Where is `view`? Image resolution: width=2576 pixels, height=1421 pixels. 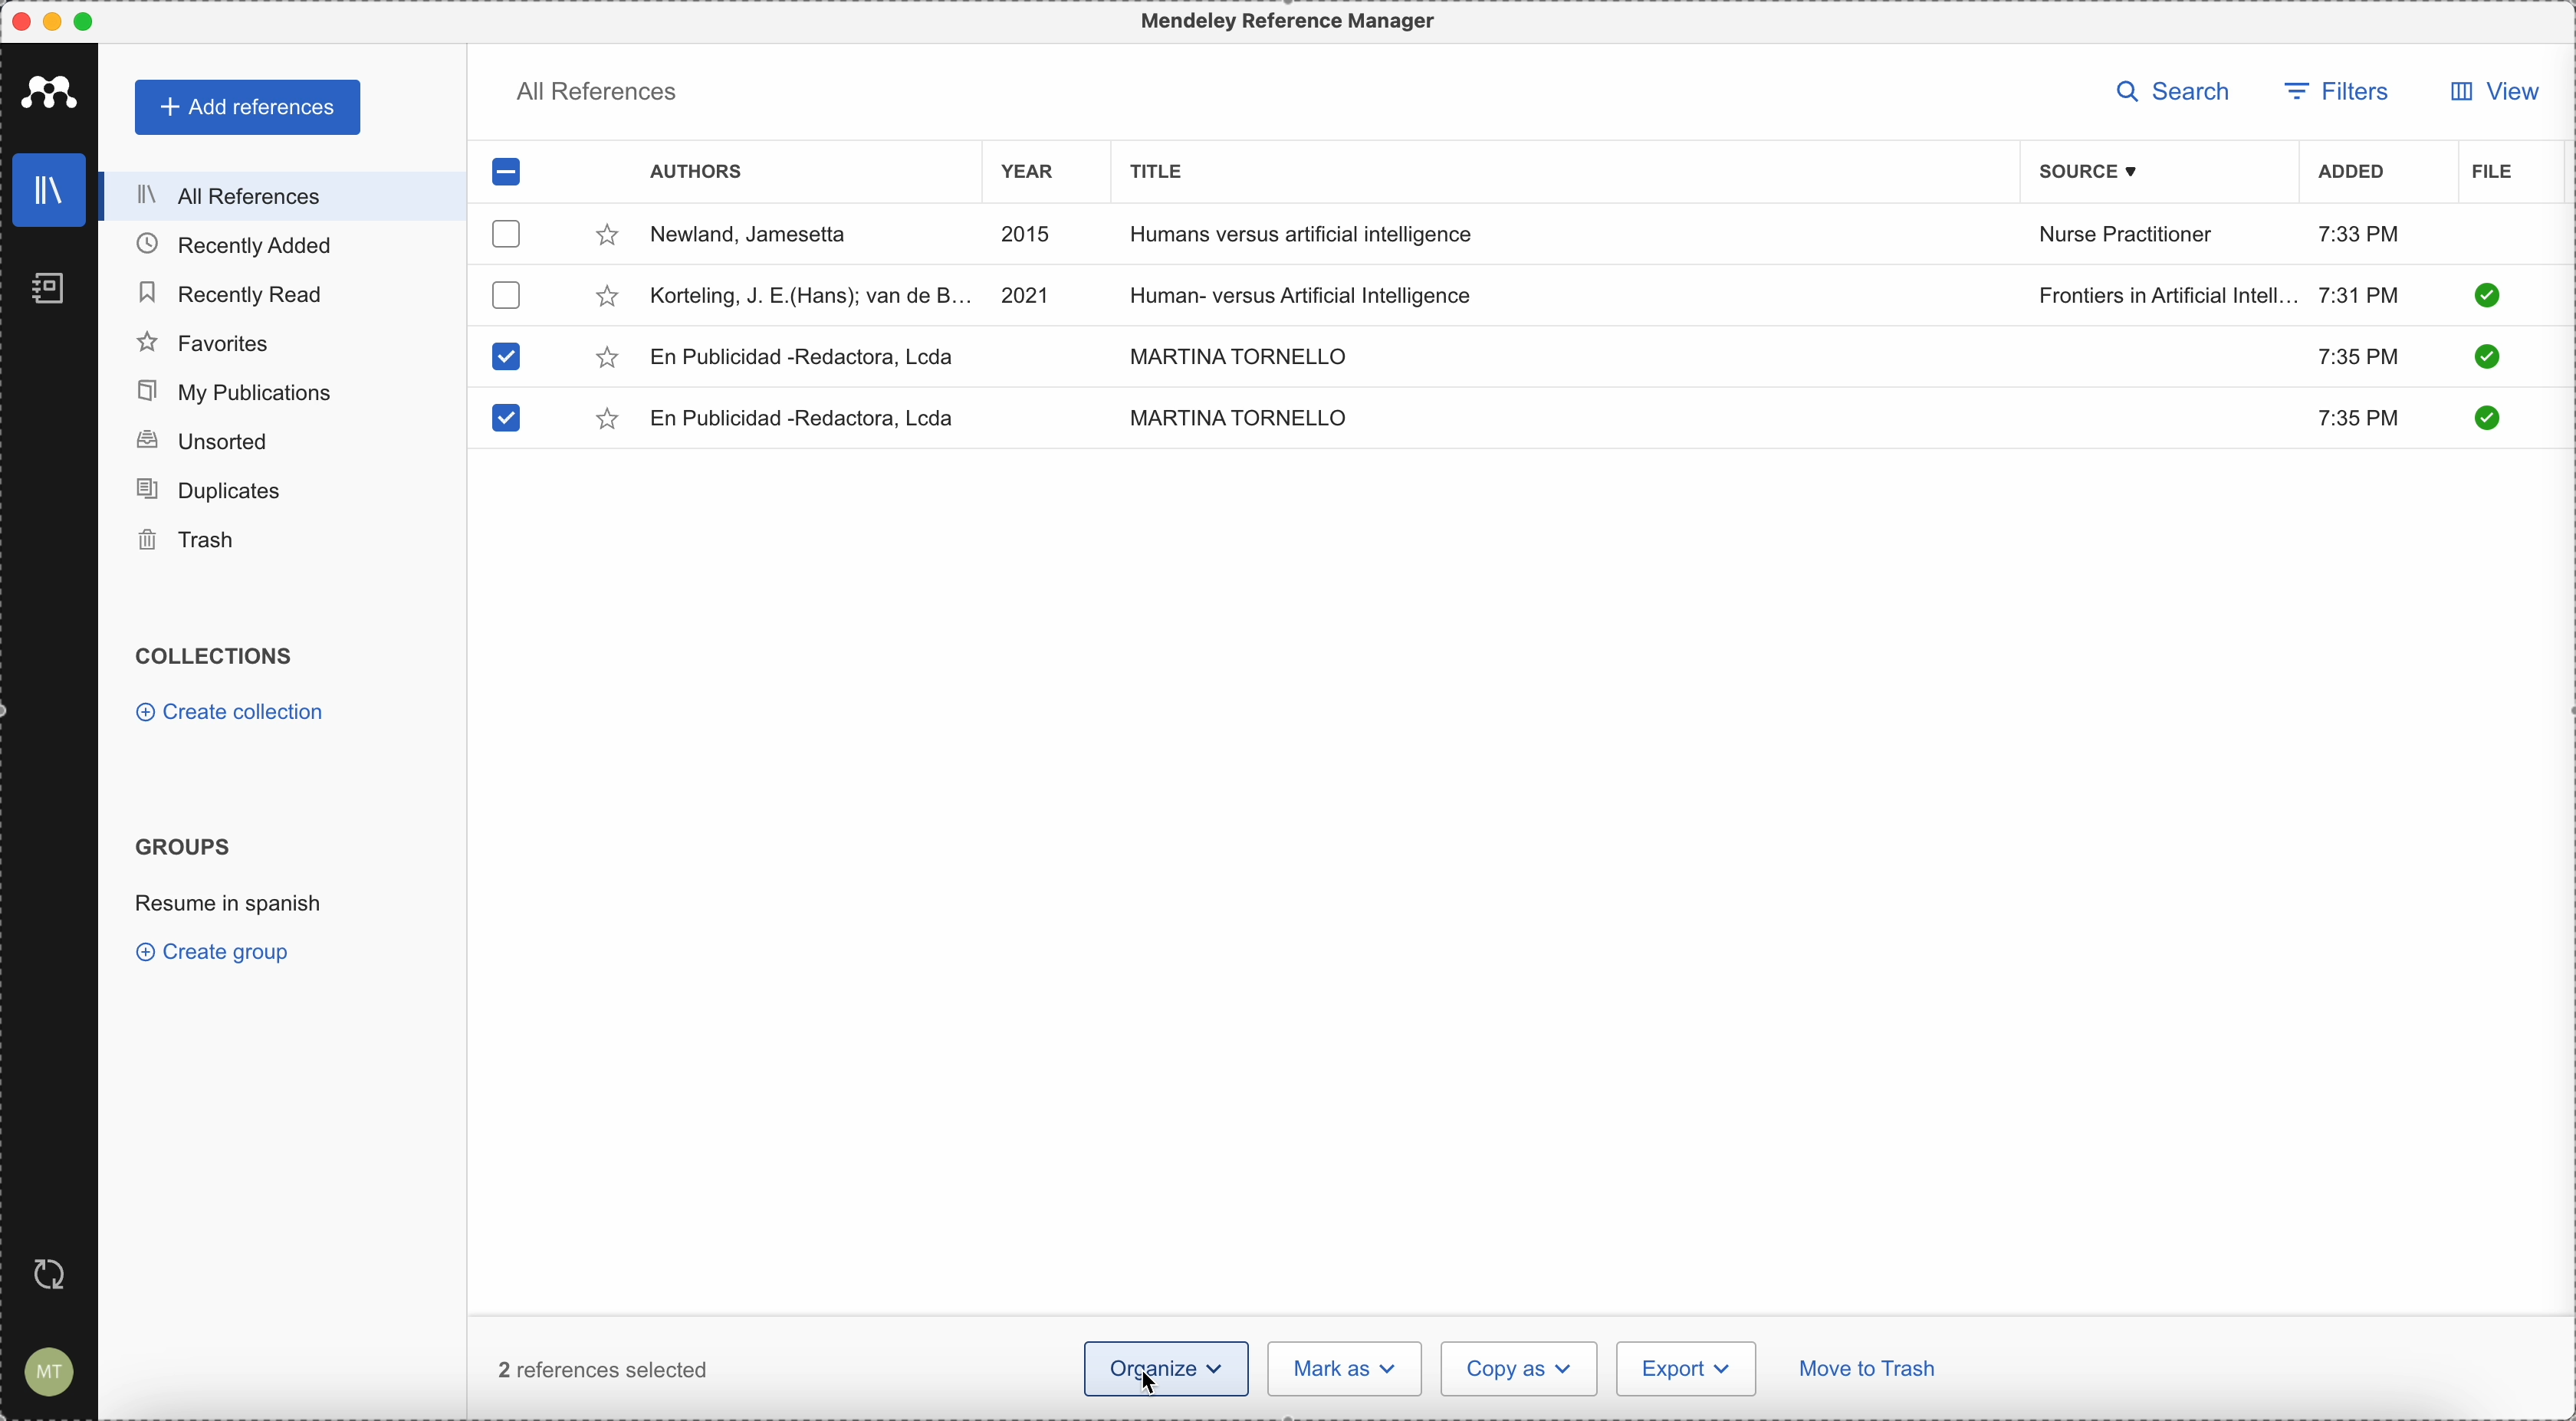
view is located at coordinates (2489, 91).